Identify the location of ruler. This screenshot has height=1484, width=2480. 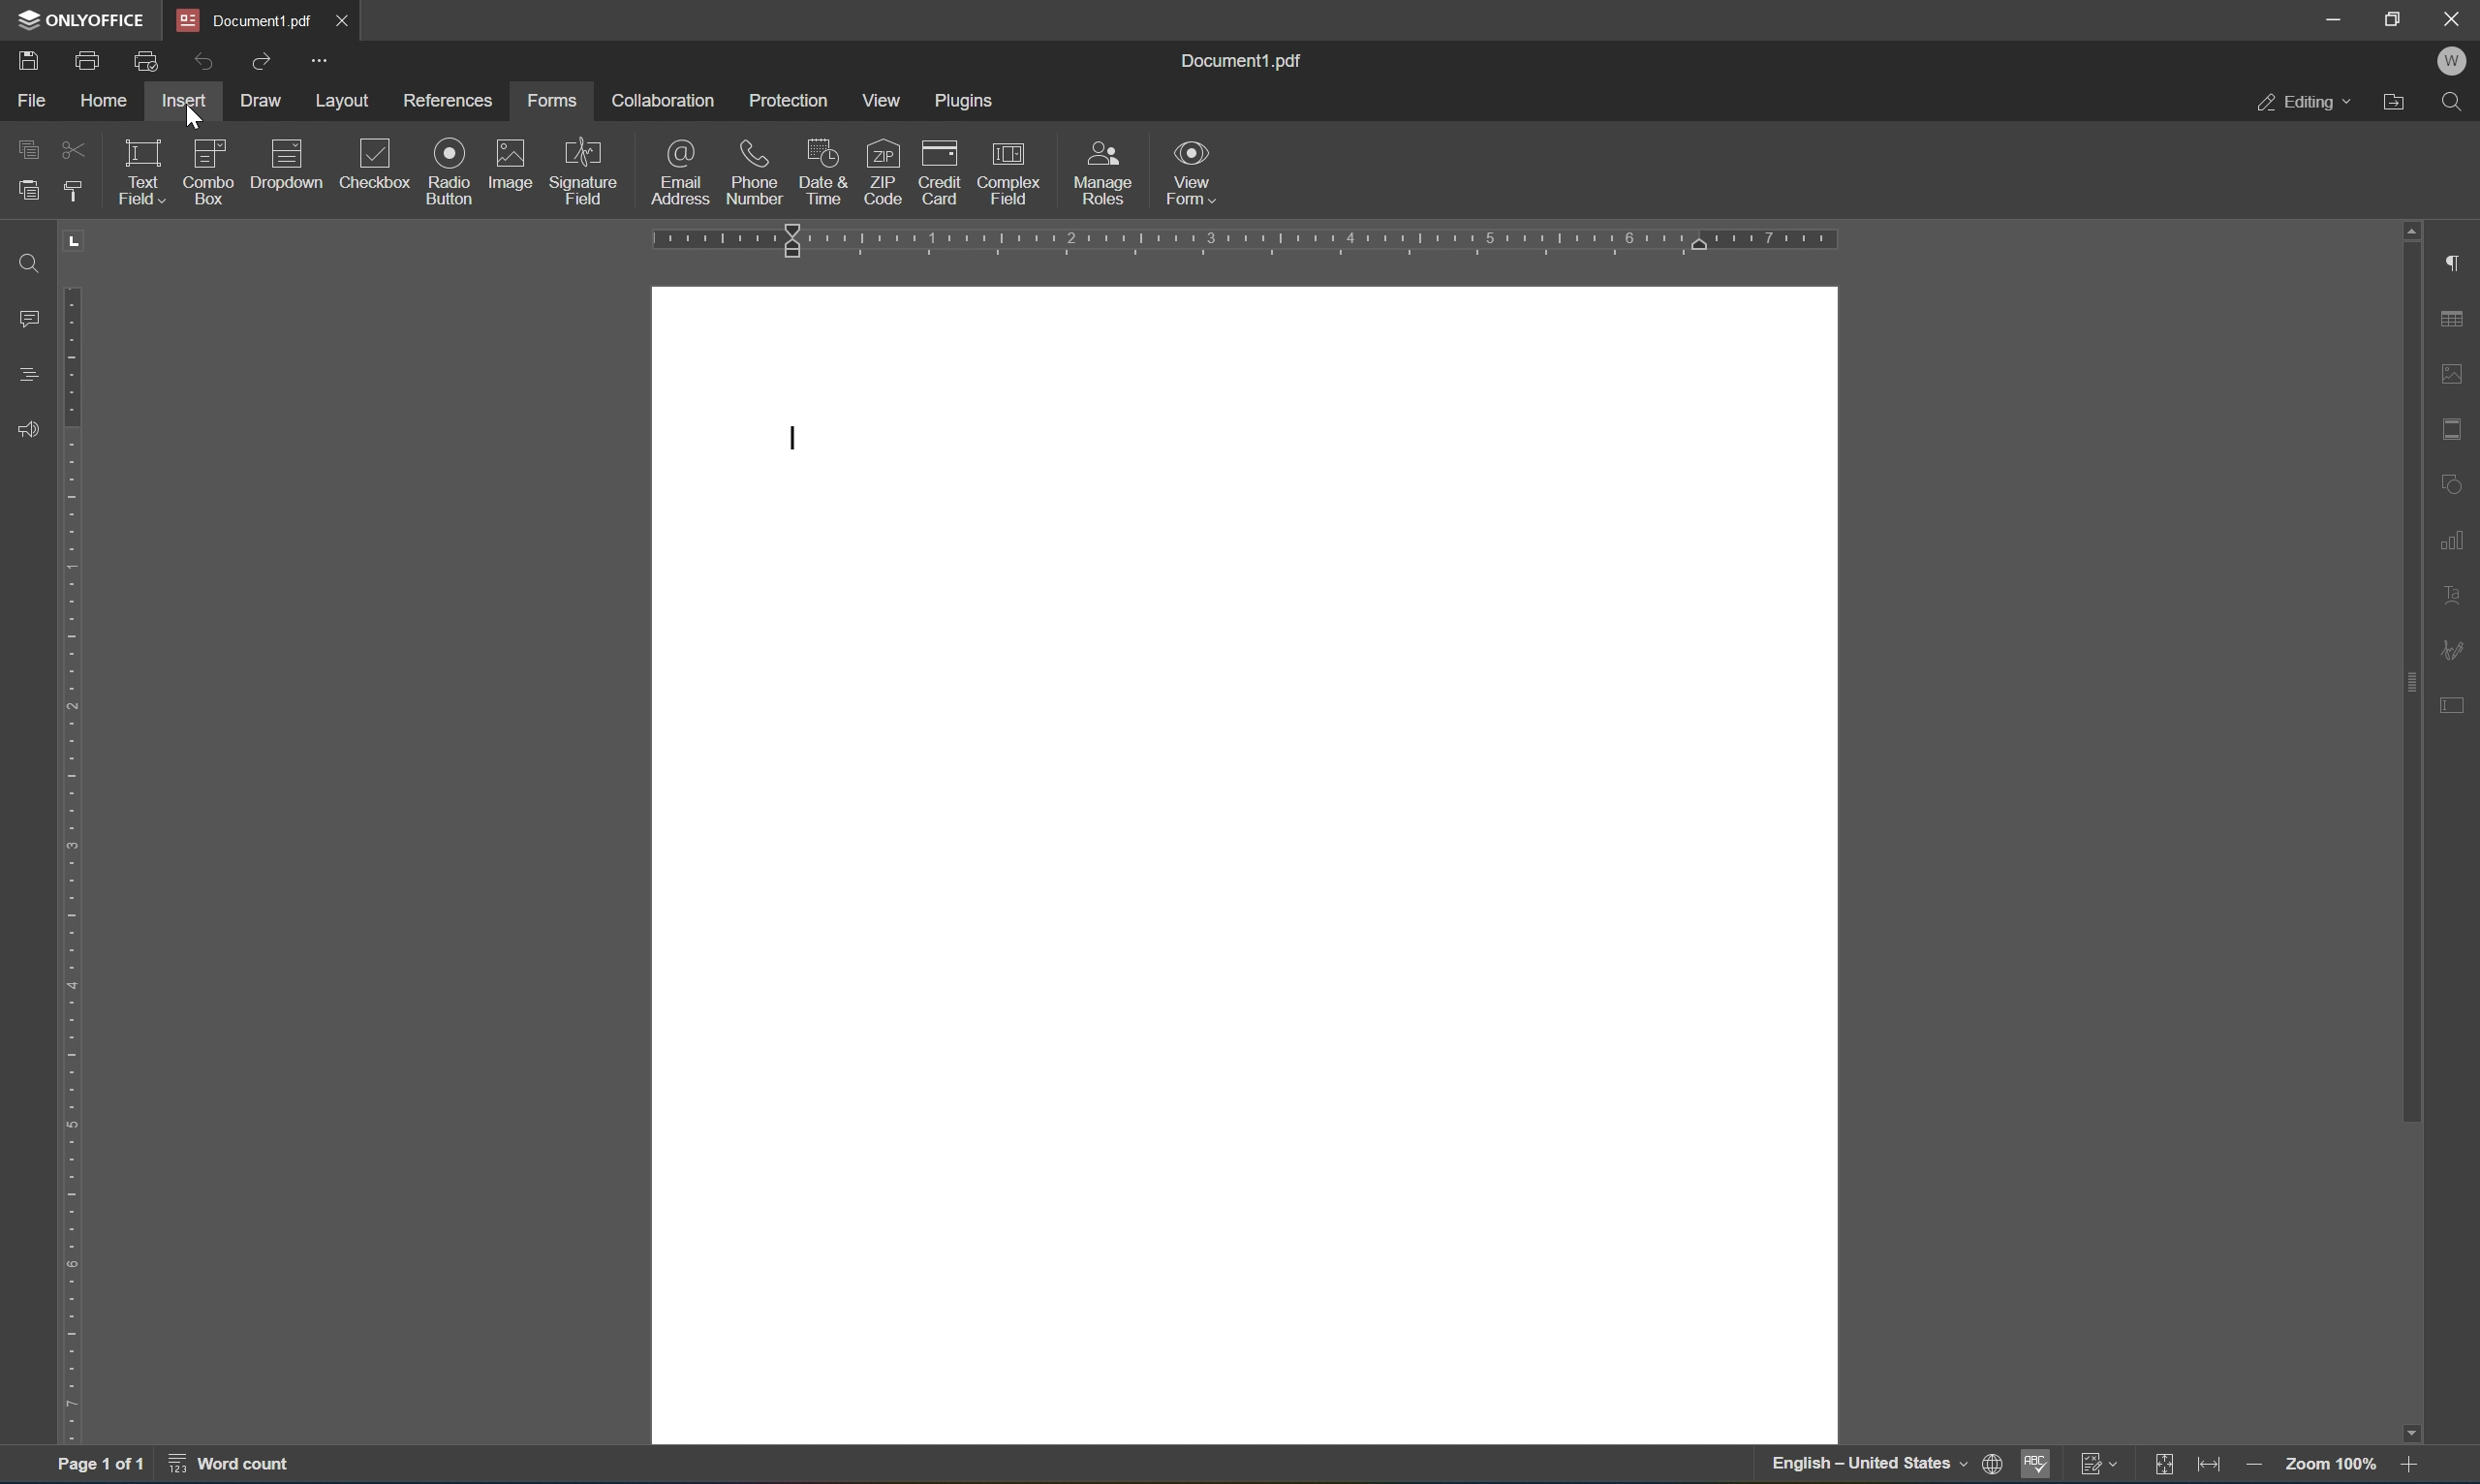
(73, 862).